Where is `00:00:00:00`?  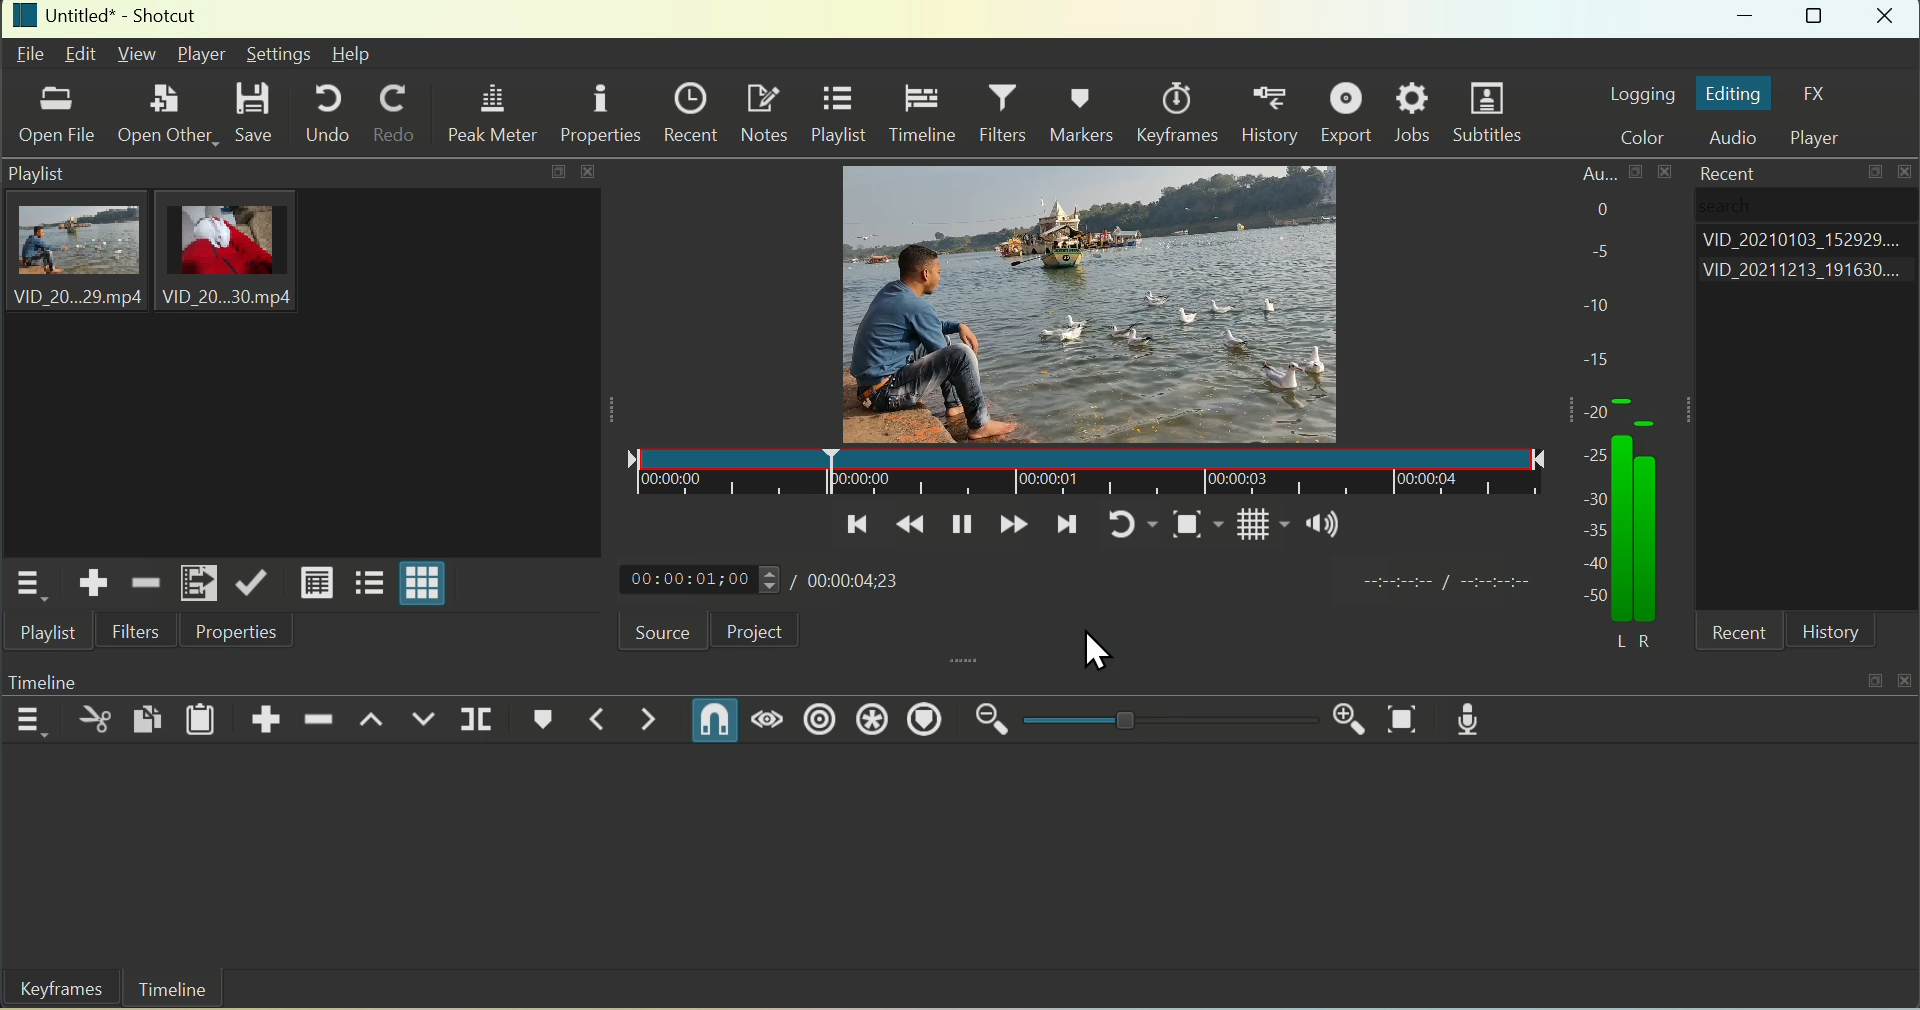 00:00:00:00 is located at coordinates (695, 581).